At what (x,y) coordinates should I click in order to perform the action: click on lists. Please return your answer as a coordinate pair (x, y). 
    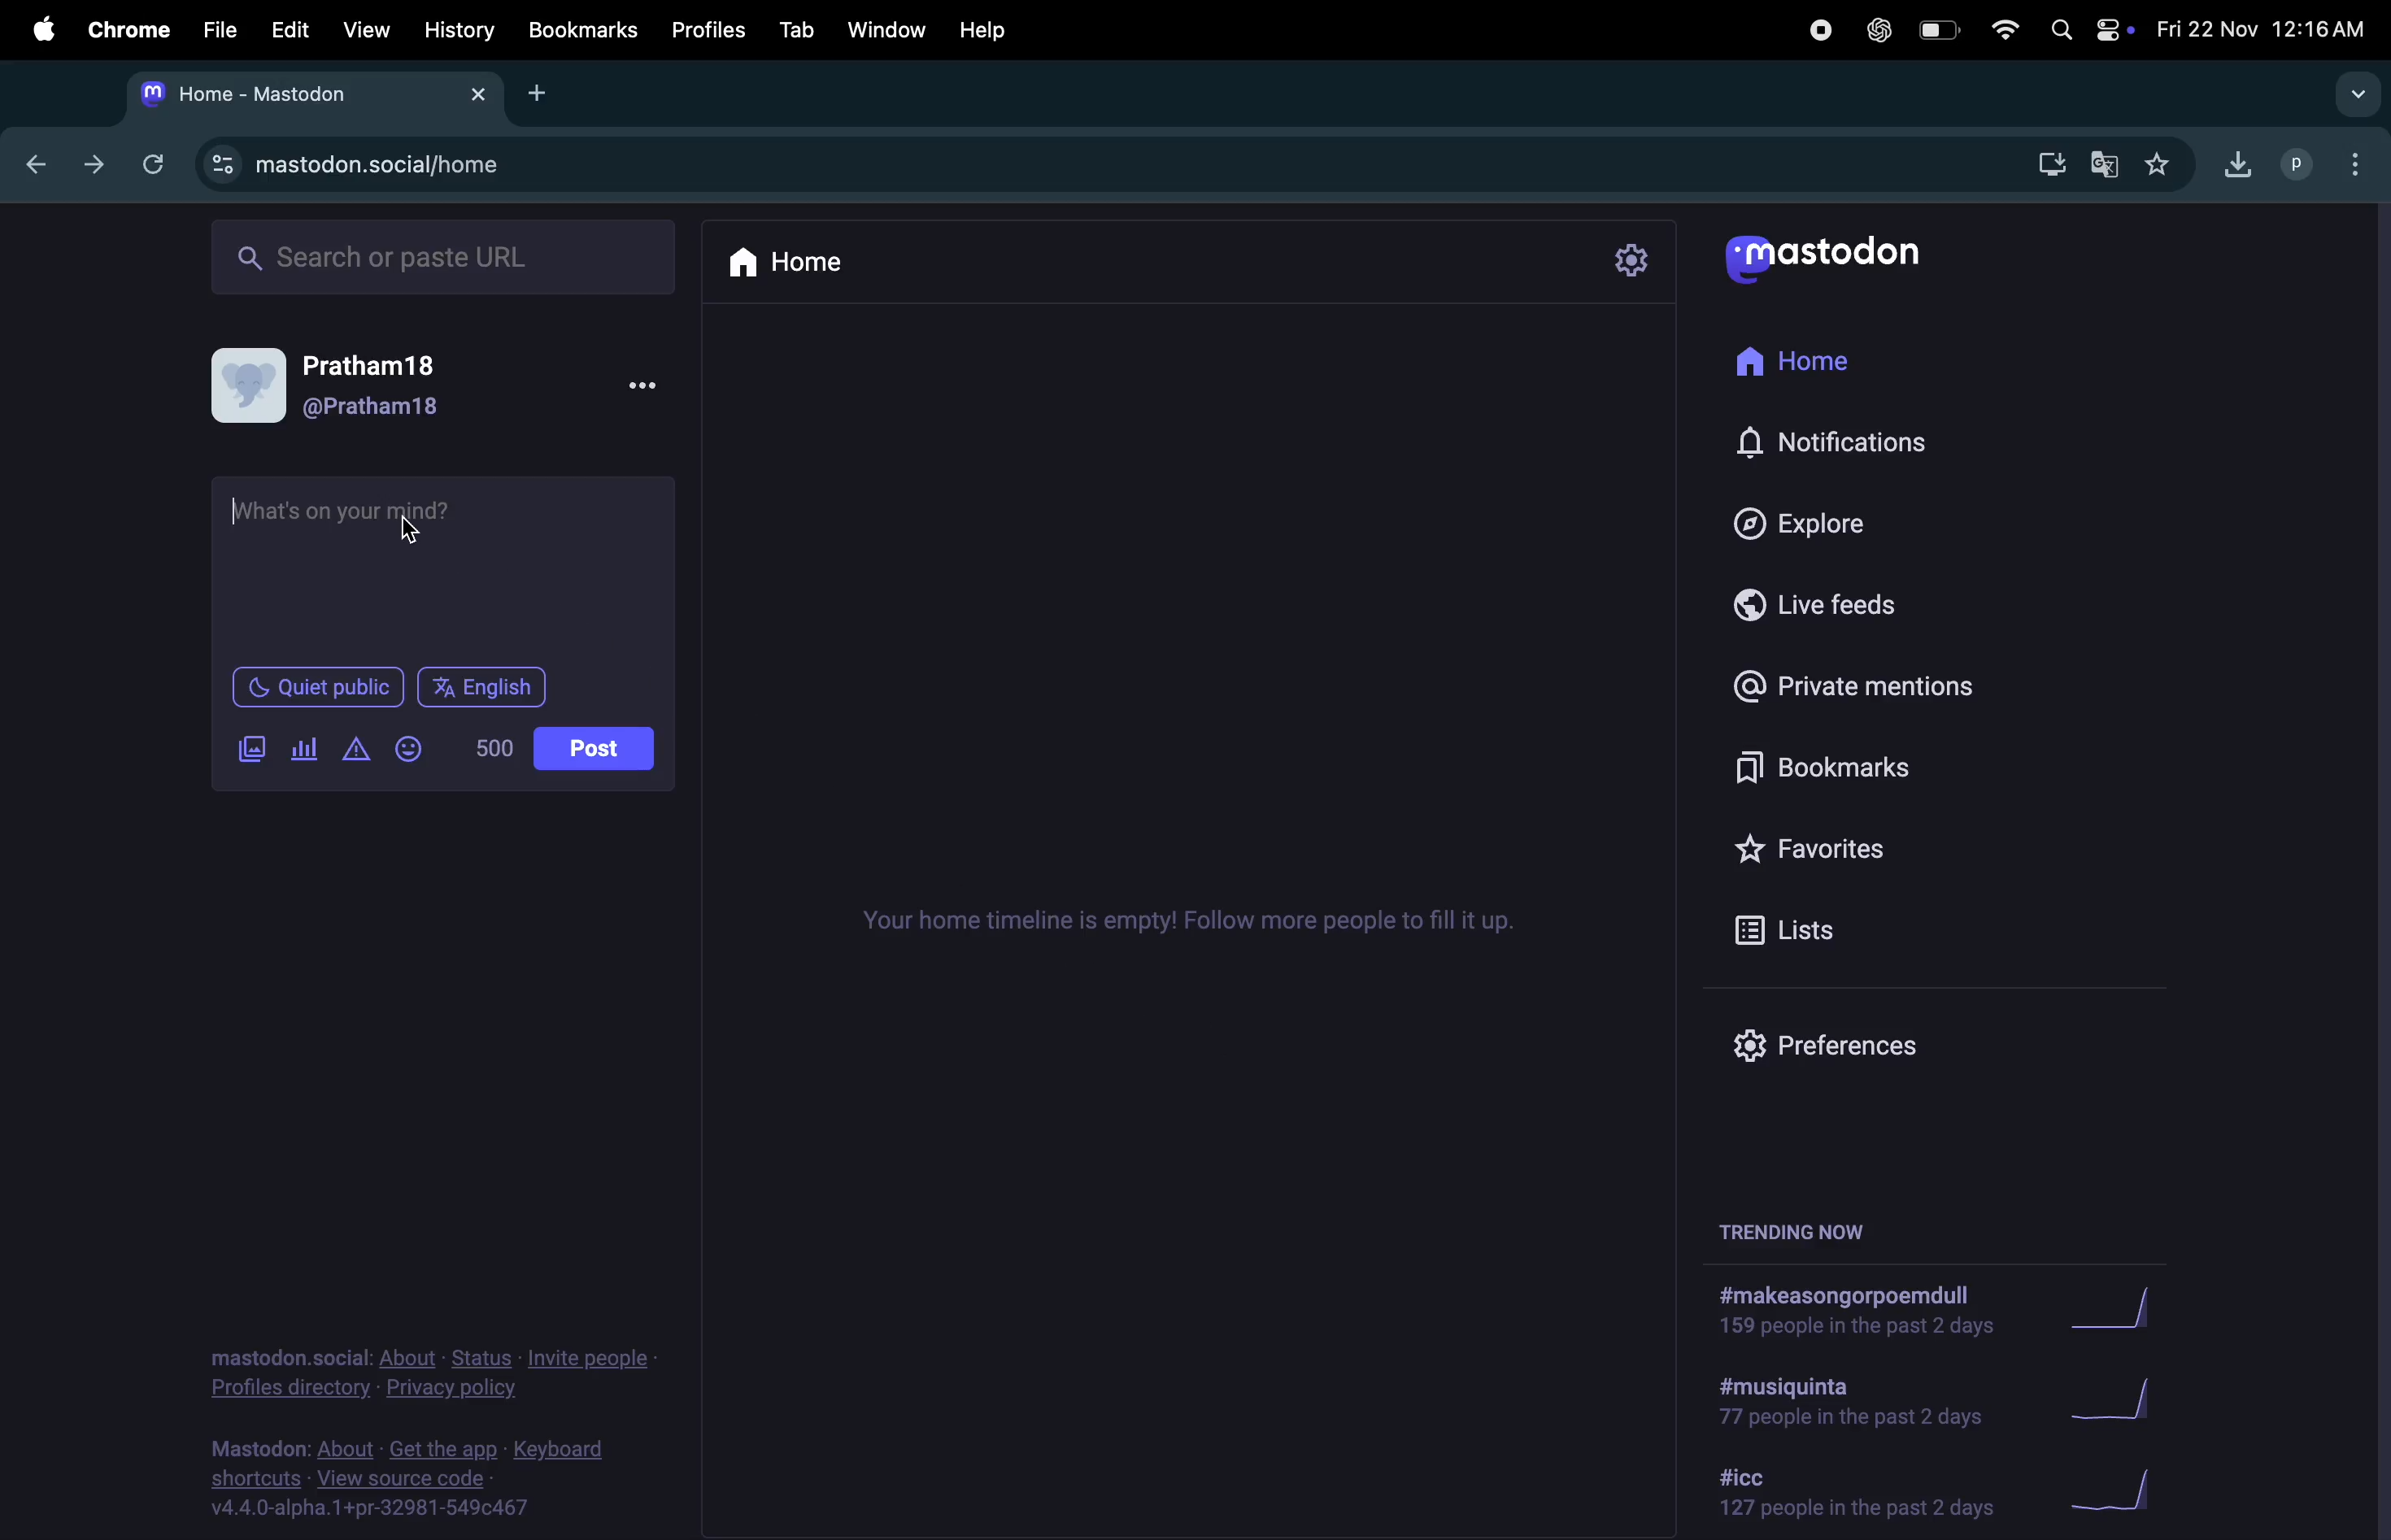
    Looking at the image, I should click on (1822, 924).